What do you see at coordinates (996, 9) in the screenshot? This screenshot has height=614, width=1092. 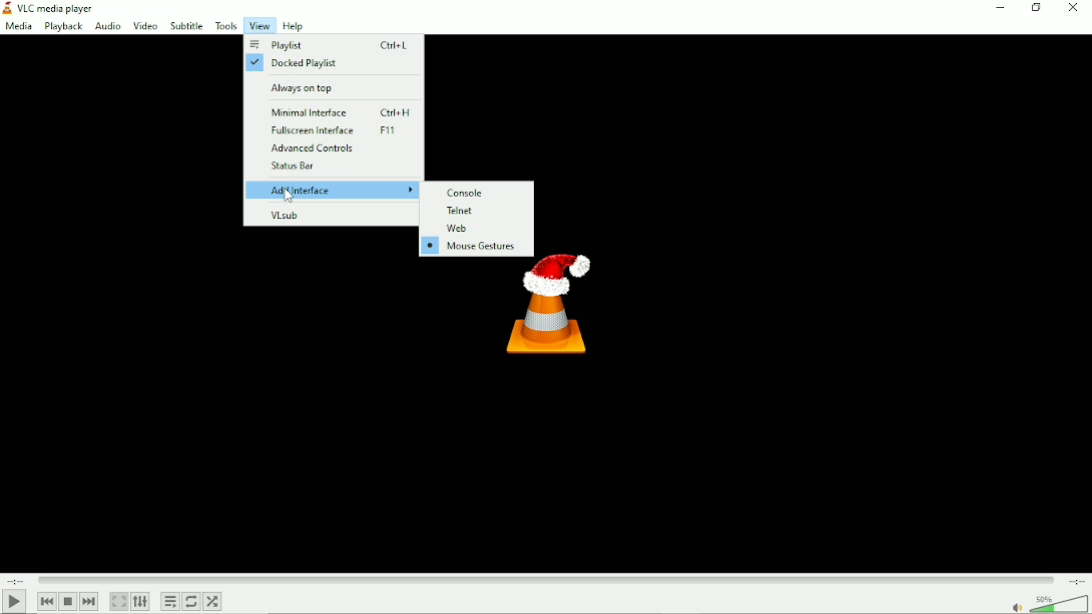 I see `Minimize` at bounding box center [996, 9].